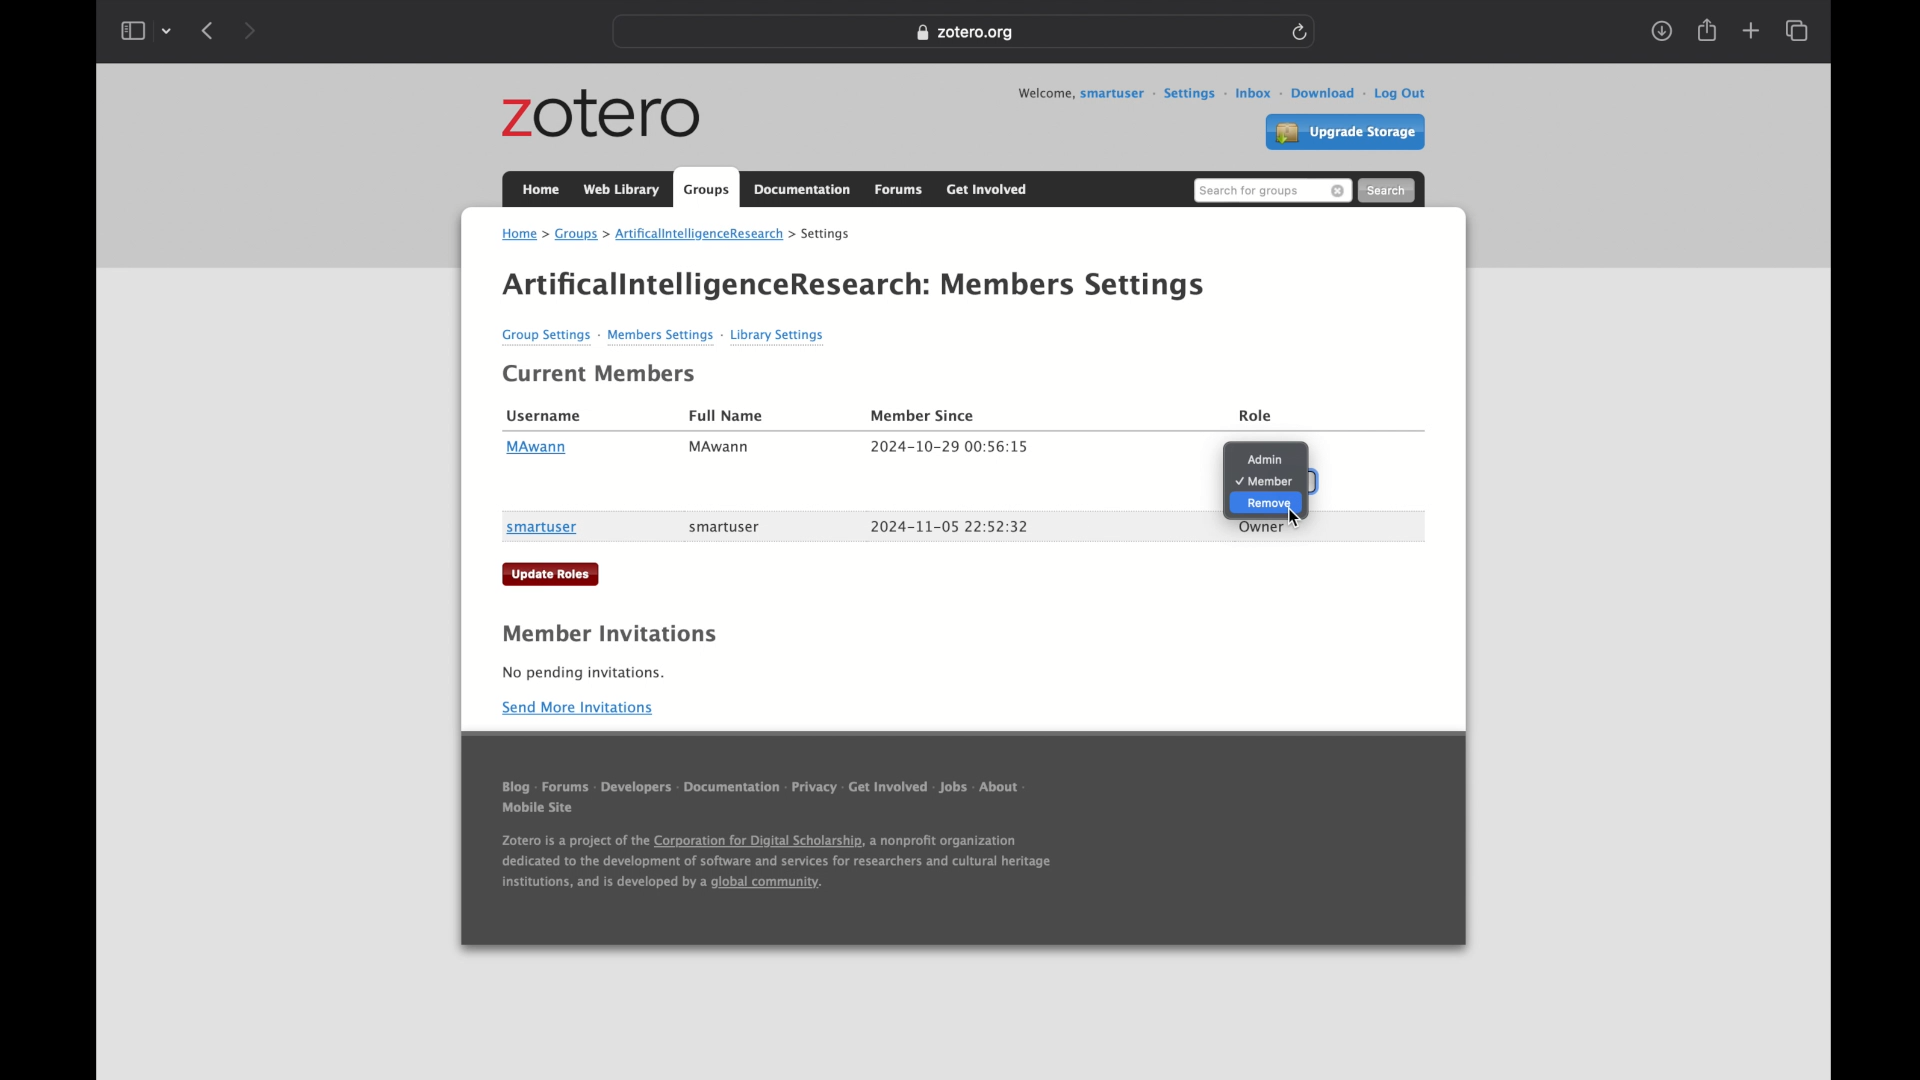 The image size is (1920, 1080). Describe the element at coordinates (923, 416) in the screenshot. I see `member since` at that location.